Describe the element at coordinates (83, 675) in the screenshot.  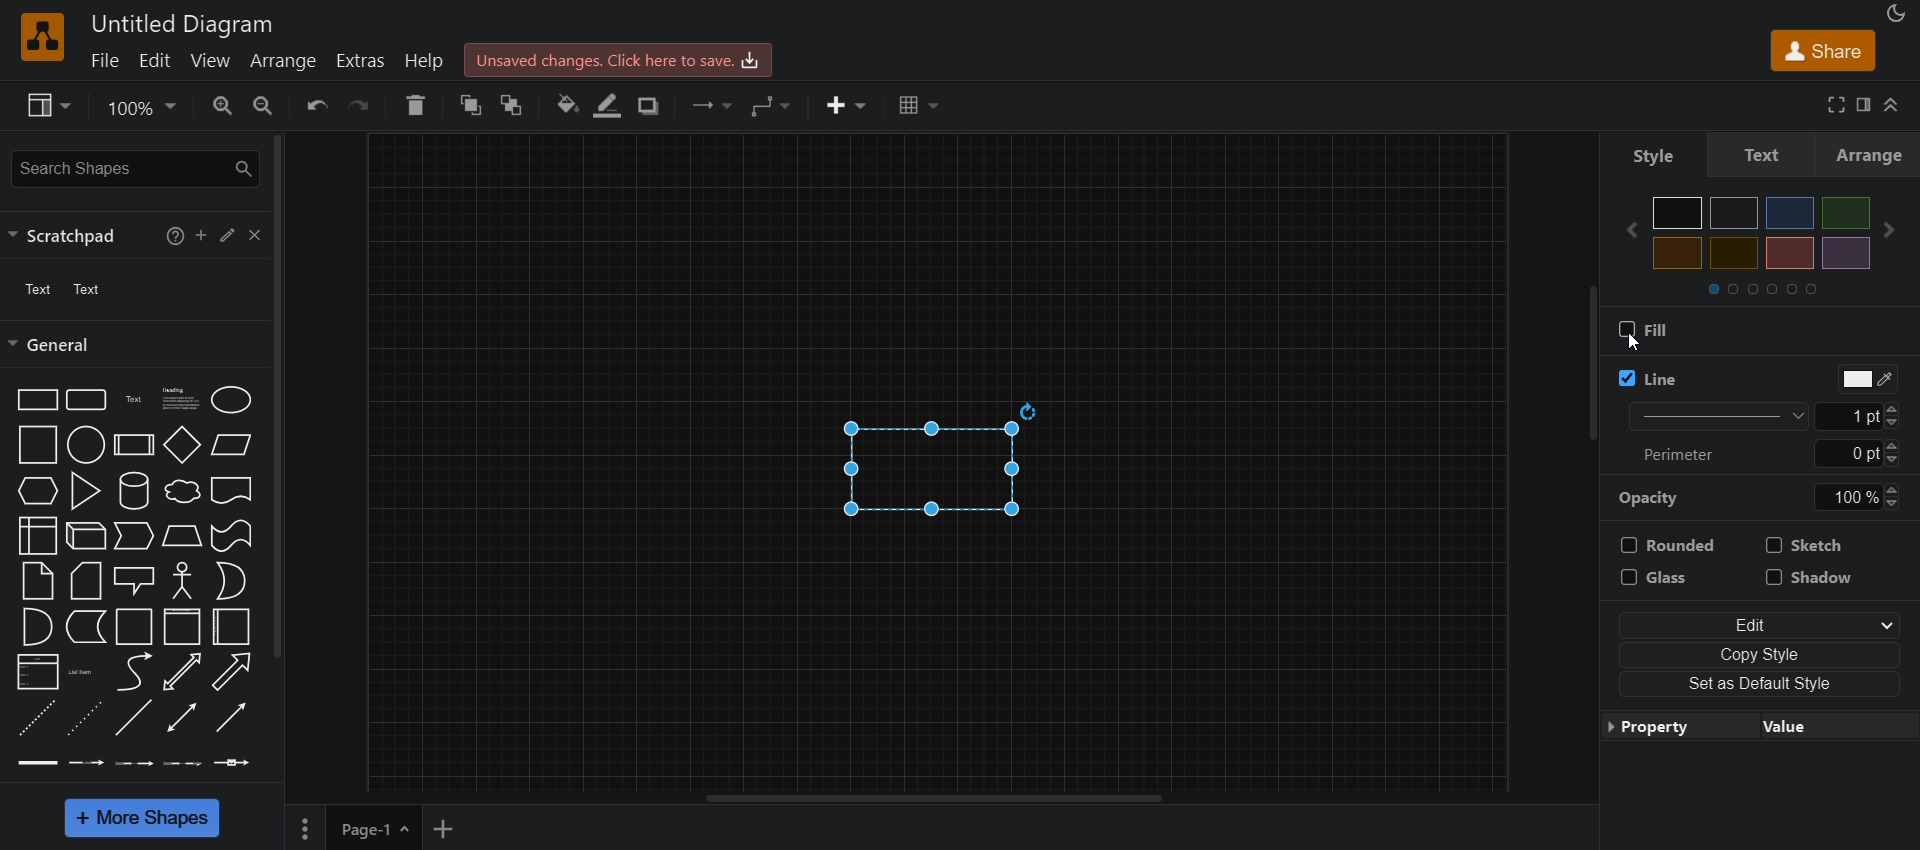
I see `list item` at that location.